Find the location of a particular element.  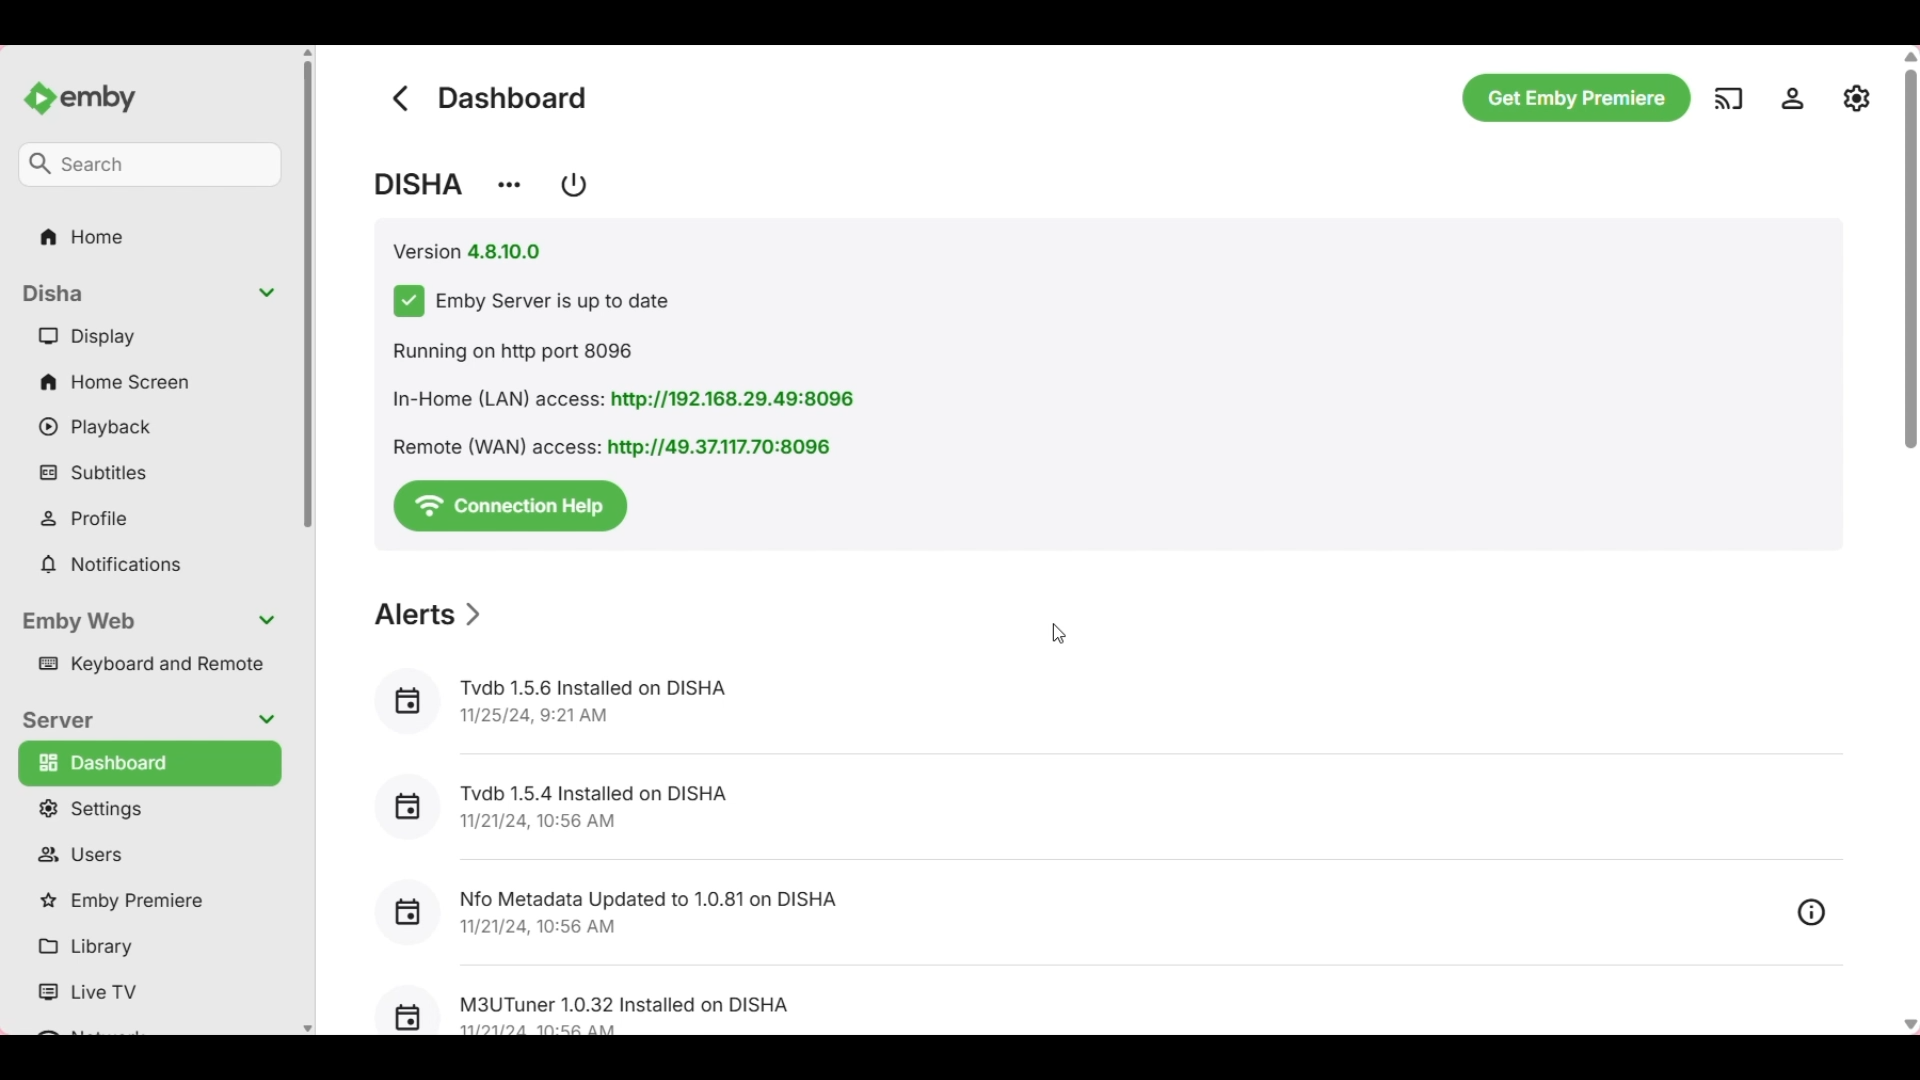

Settings is located at coordinates (1792, 98).